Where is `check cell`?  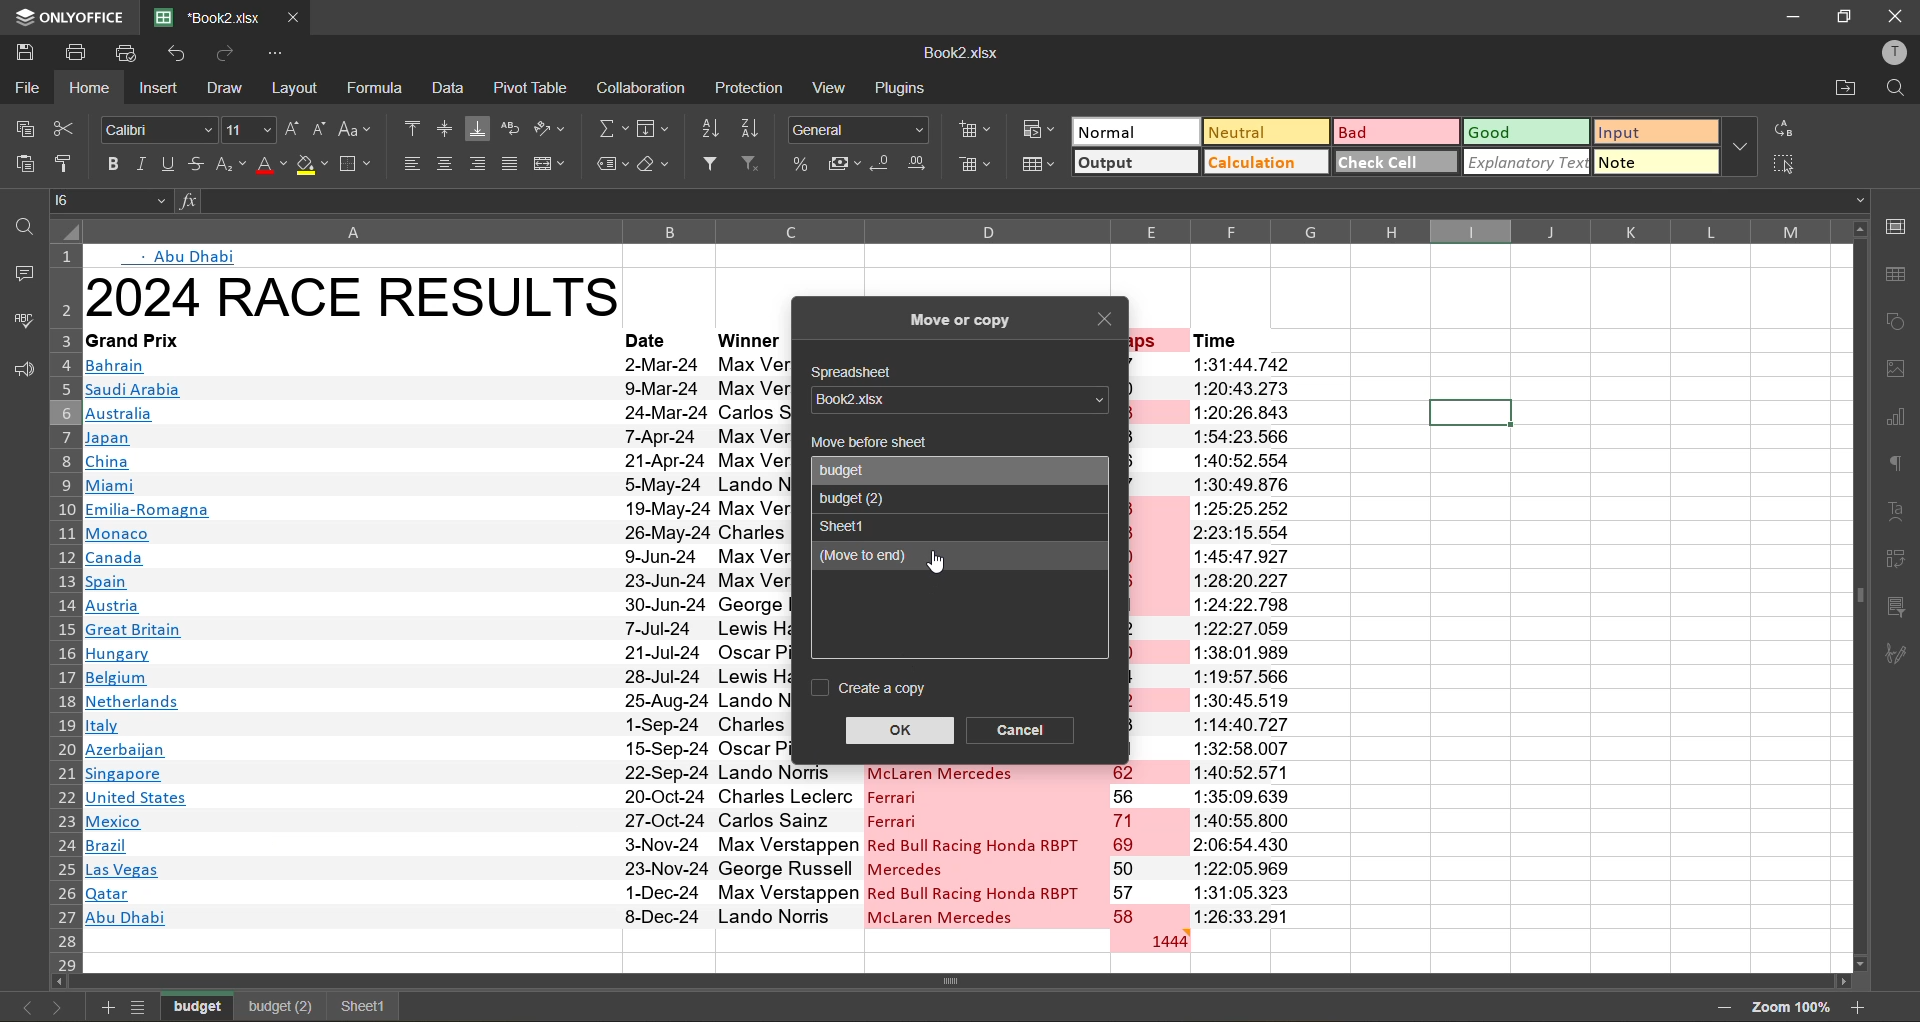 check cell is located at coordinates (1396, 161).